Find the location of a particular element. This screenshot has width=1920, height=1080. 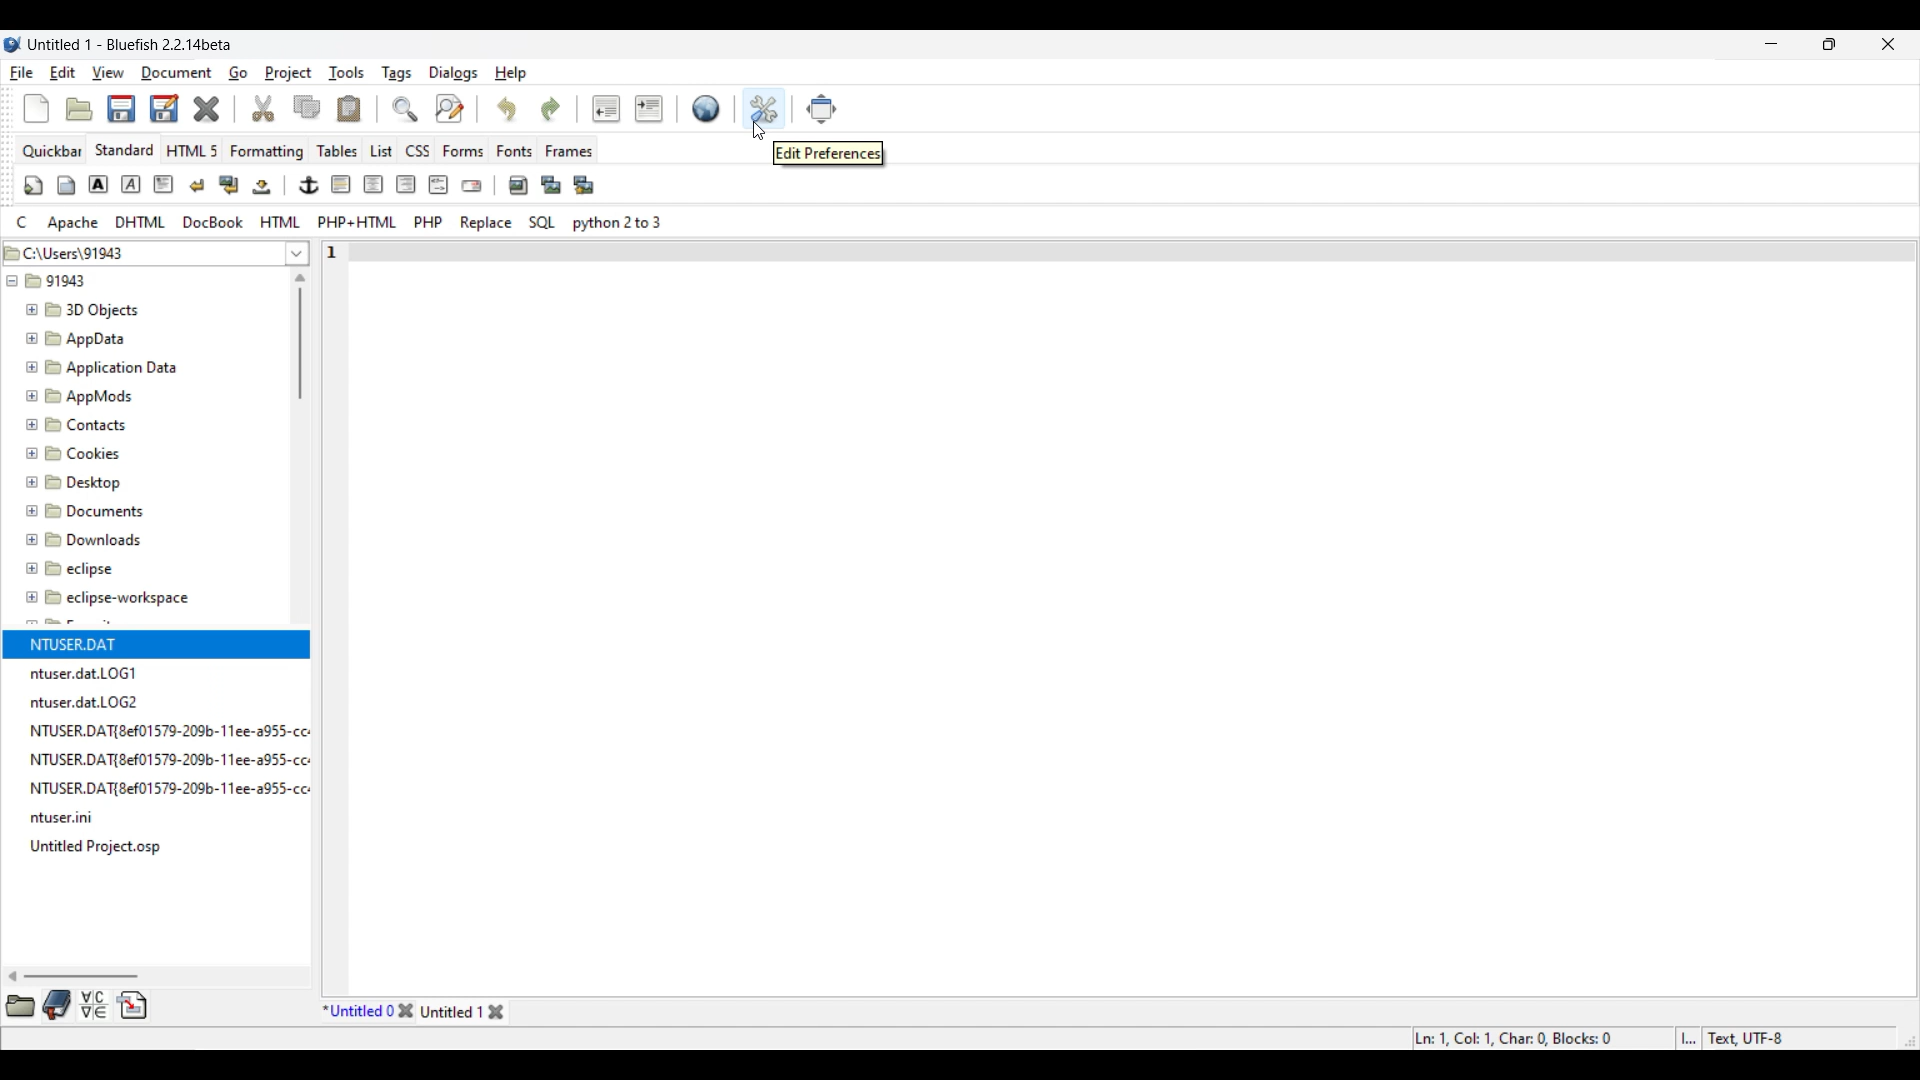

More tool options is located at coordinates (76, 1005).